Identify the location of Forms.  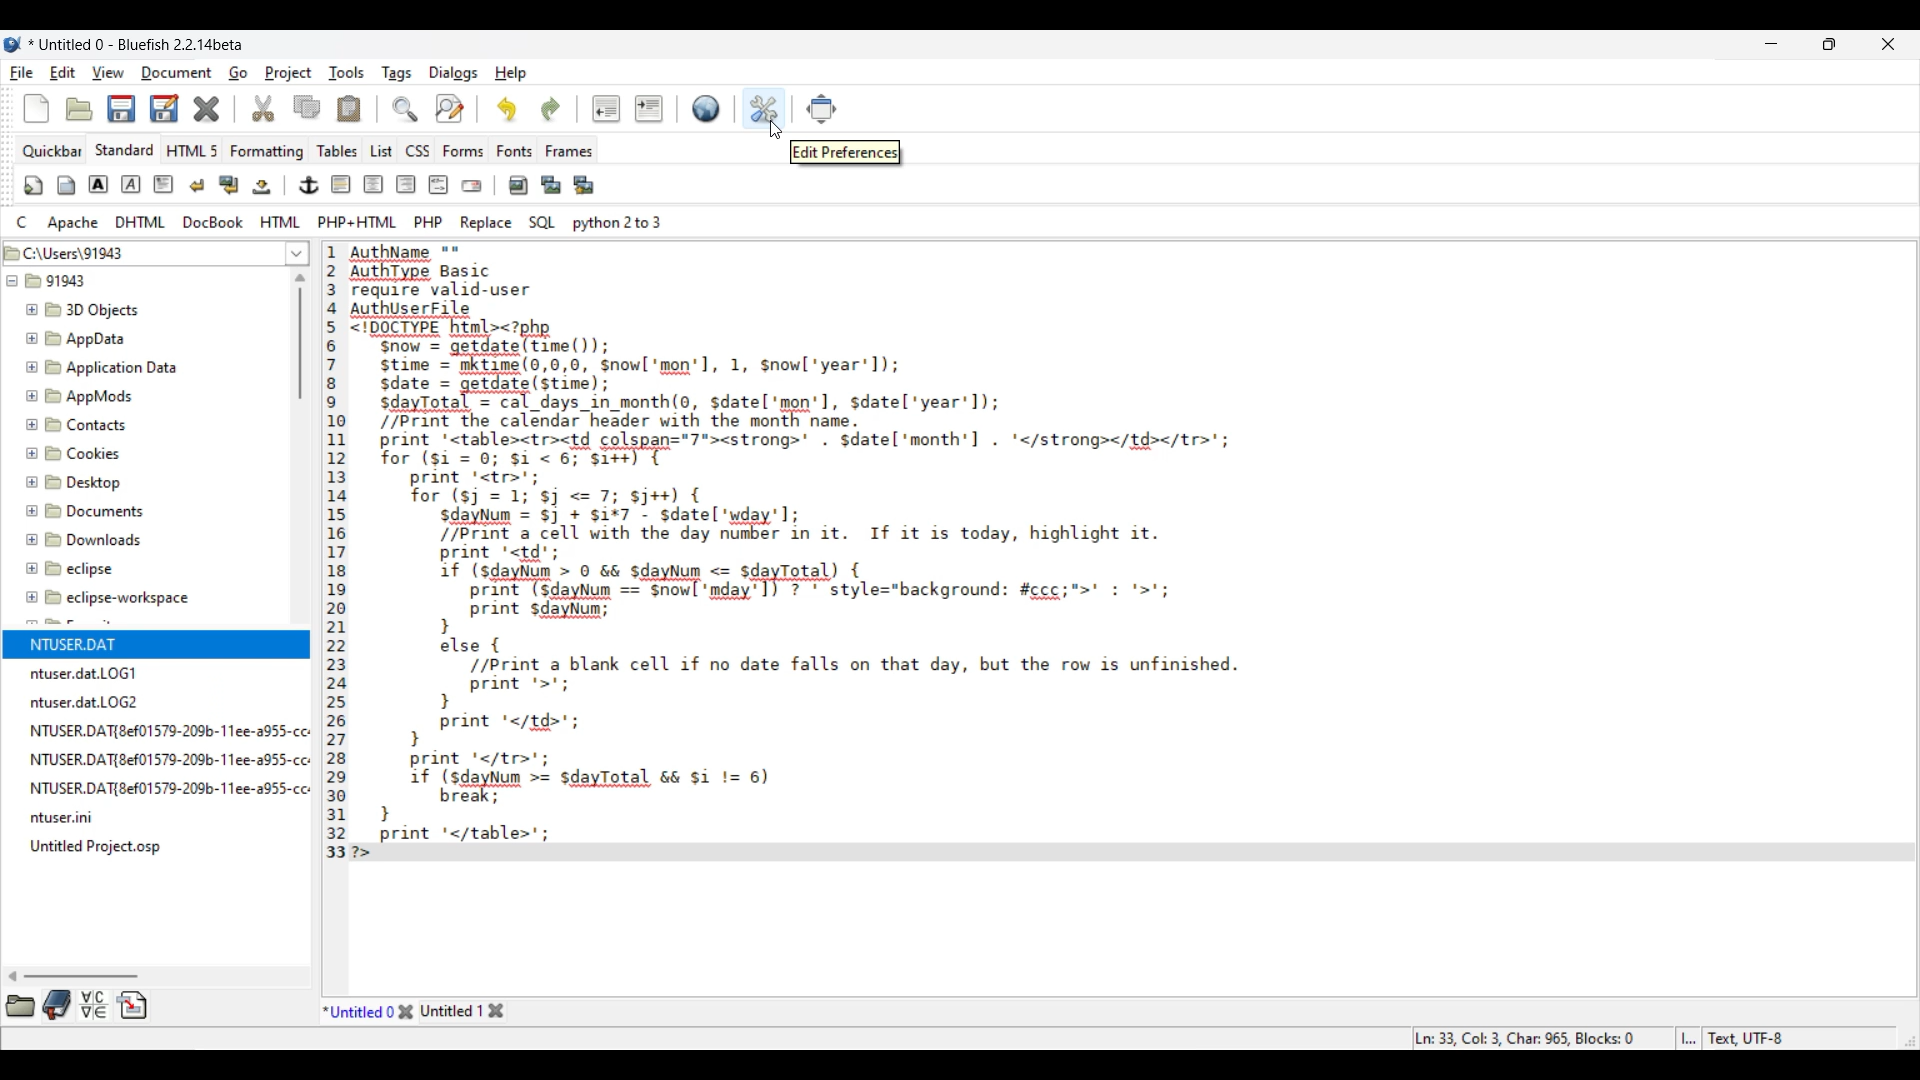
(463, 151).